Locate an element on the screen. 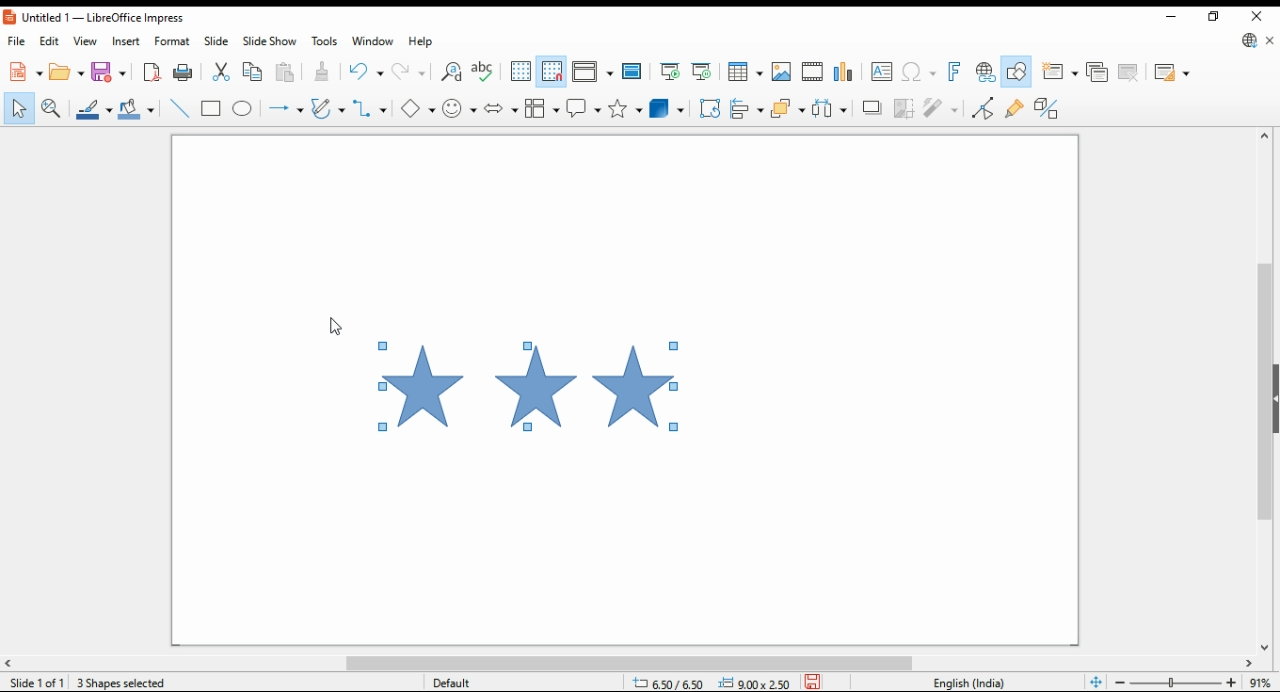 This screenshot has width=1280, height=692. delete slide is located at coordinates (1130, 73).